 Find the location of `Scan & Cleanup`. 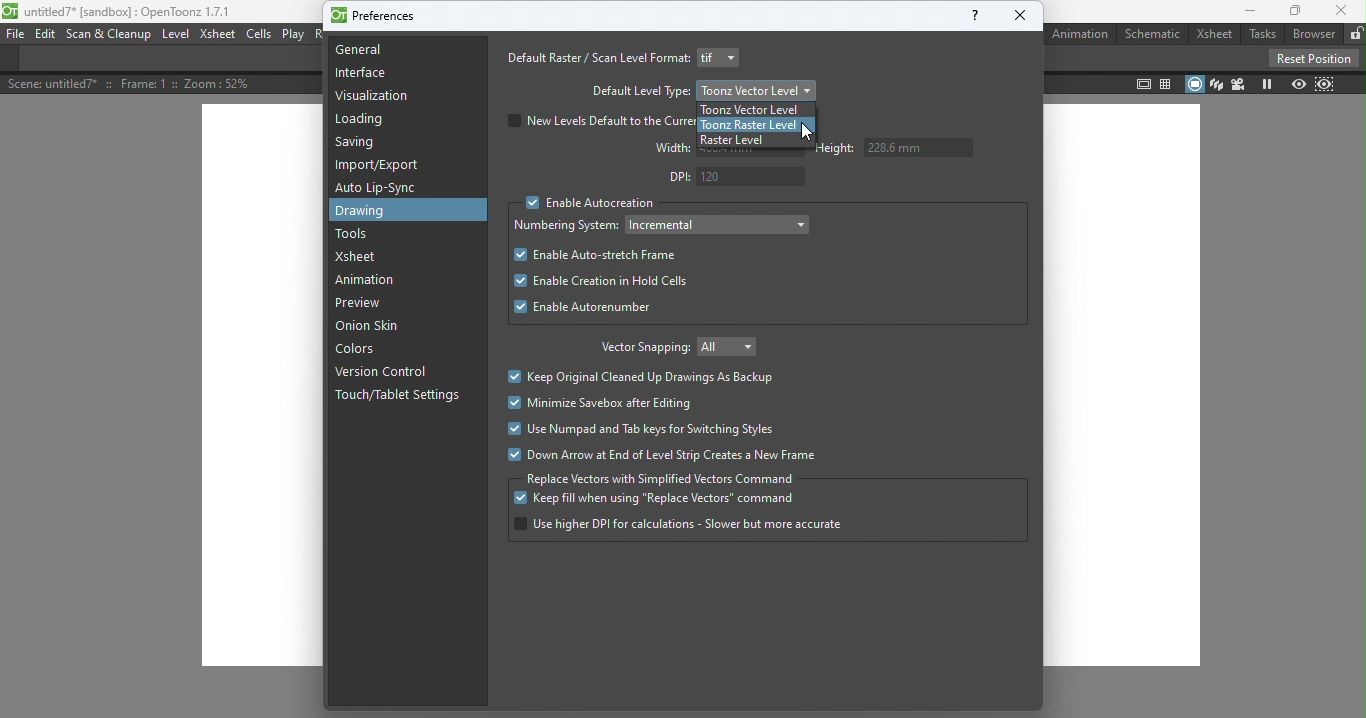

Scan & Cleanup is located at coordinates (111, 37).